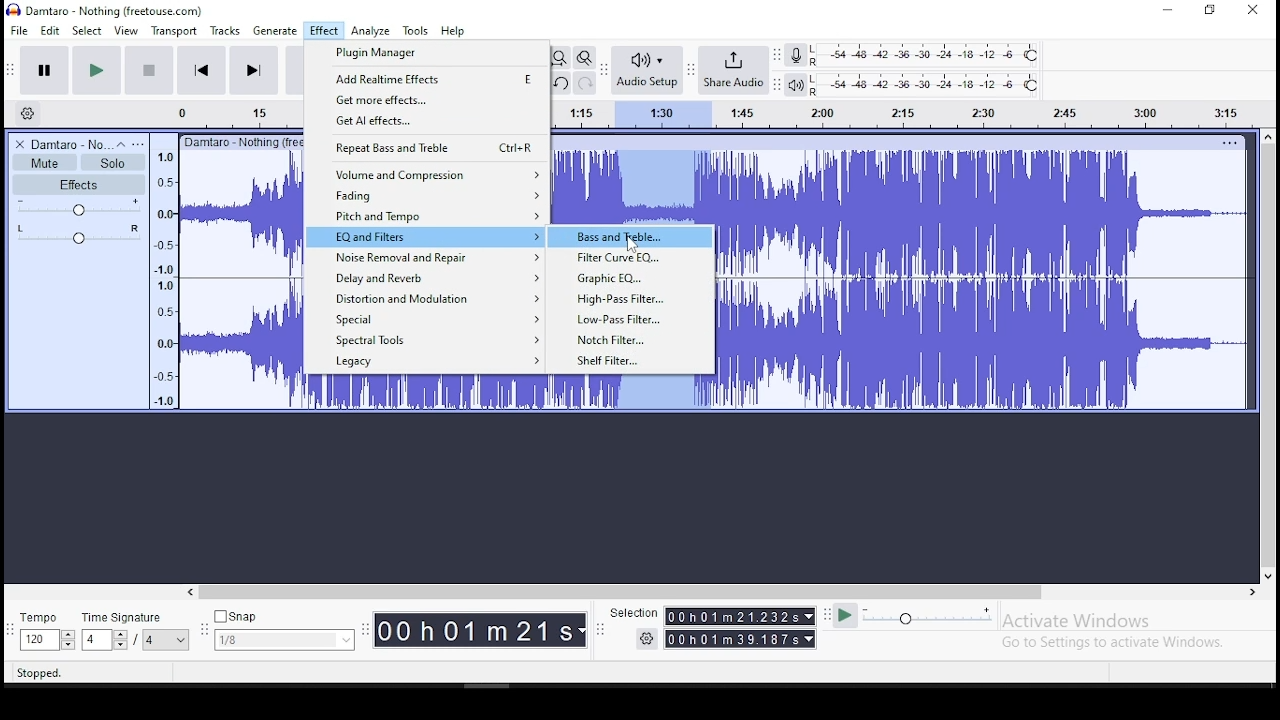 Image resolution: width=1280 pixels, height=720 pixels. I want to click on , so click(366, 628).